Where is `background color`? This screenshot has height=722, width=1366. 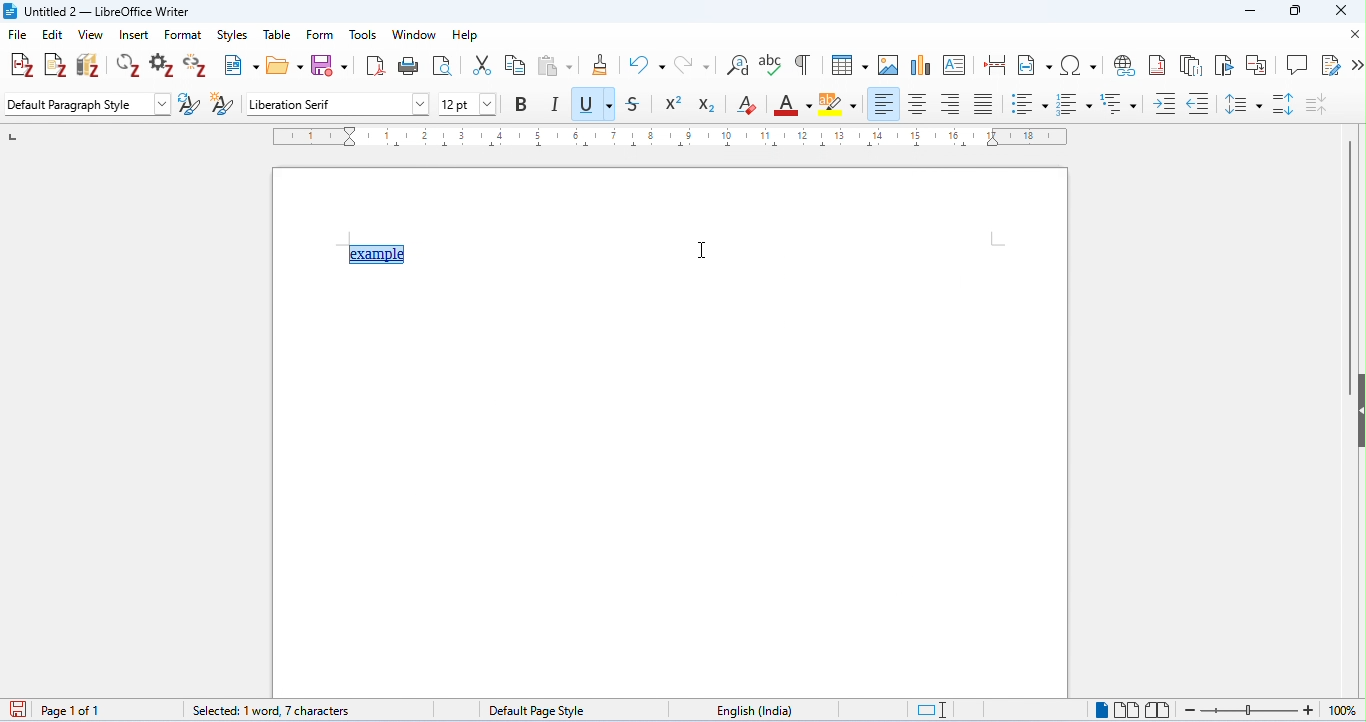 background color is located at coordinates (840, 105).